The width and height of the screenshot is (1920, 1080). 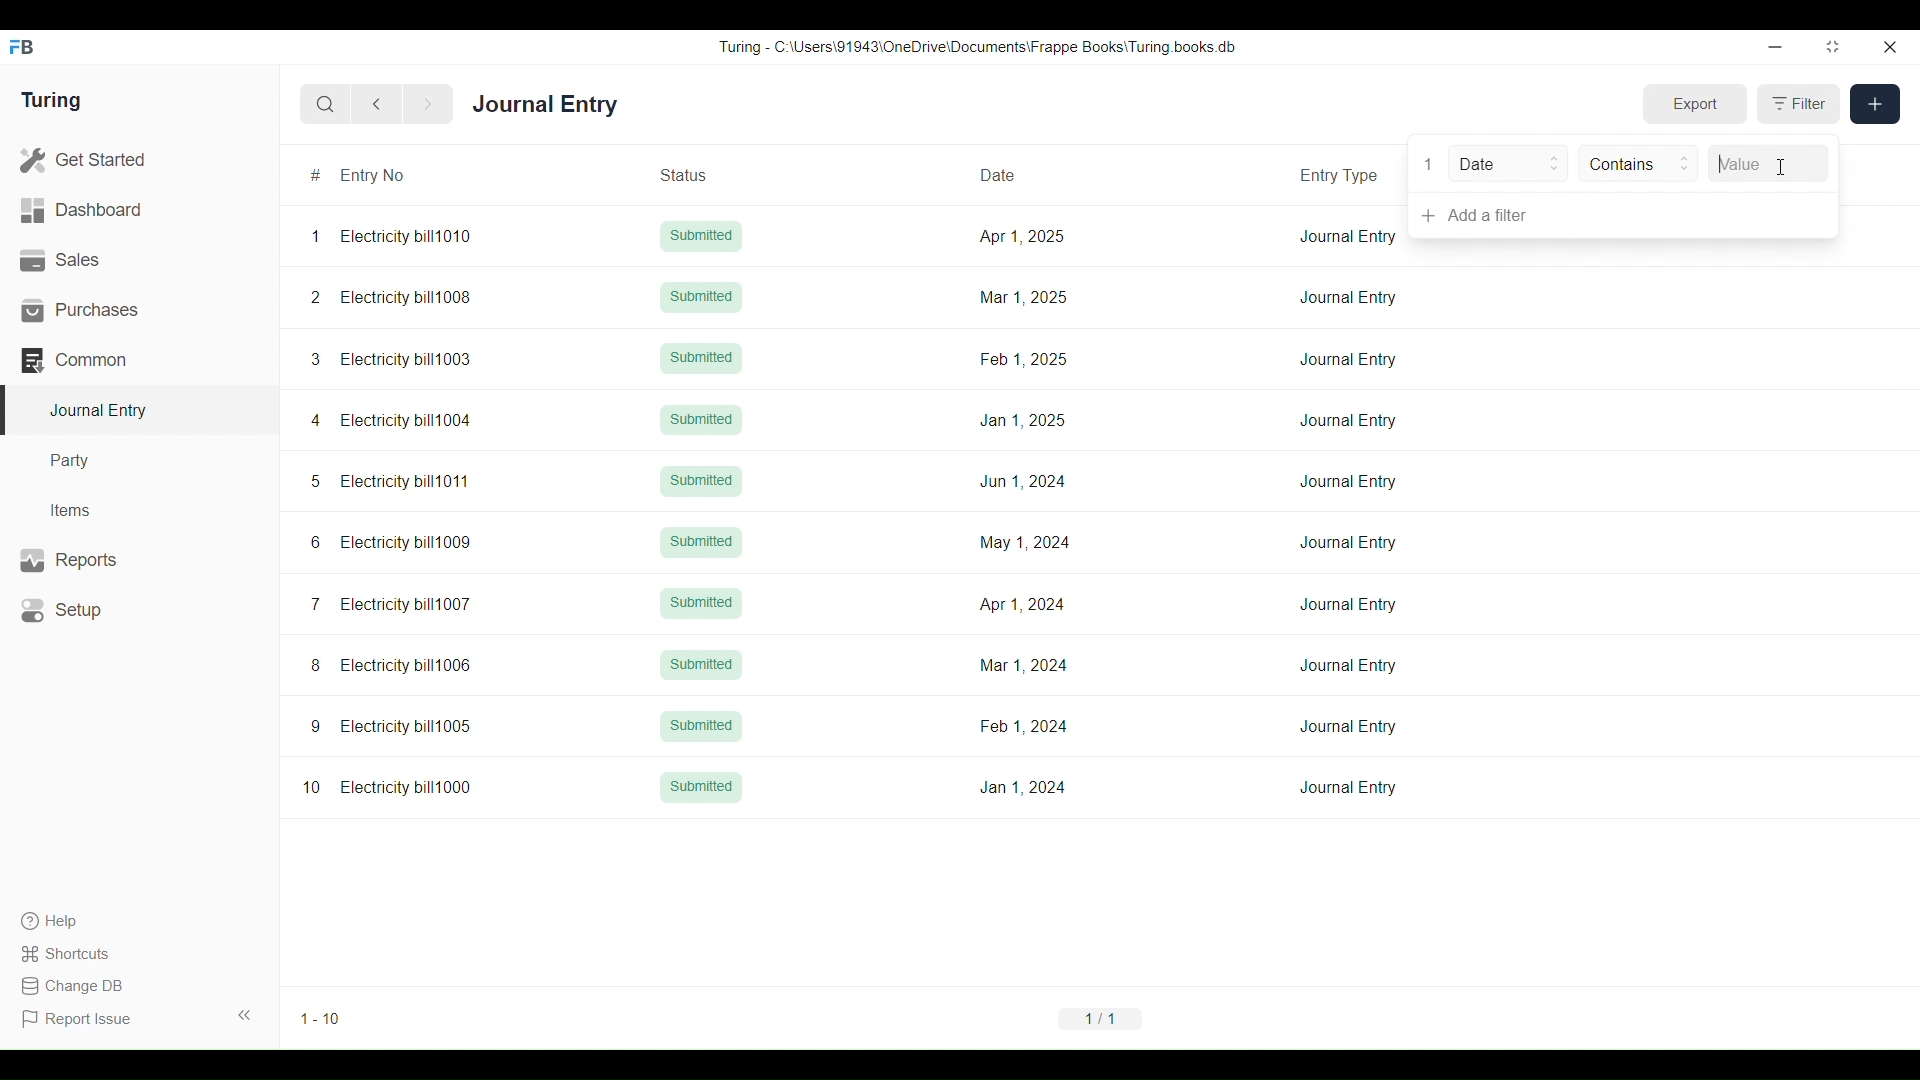 I want to click on Submitted, so click(x=701, y=359).